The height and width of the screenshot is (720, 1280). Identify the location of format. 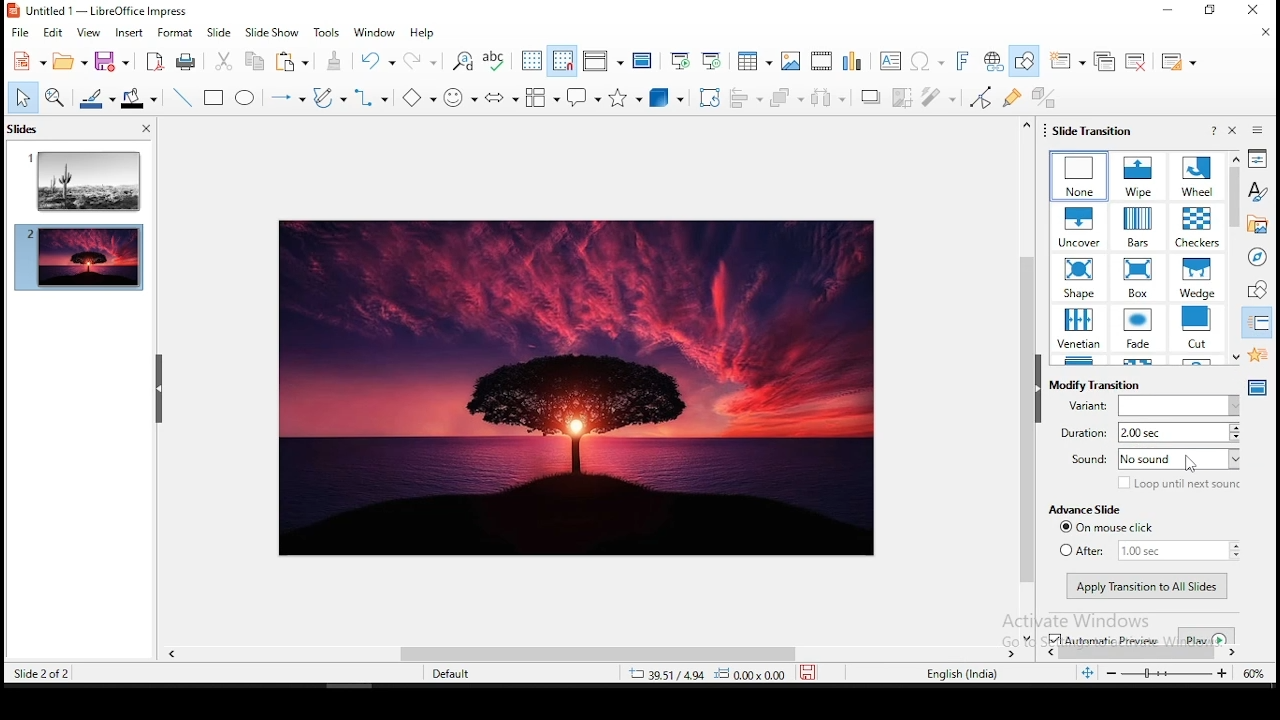
(175, 31).